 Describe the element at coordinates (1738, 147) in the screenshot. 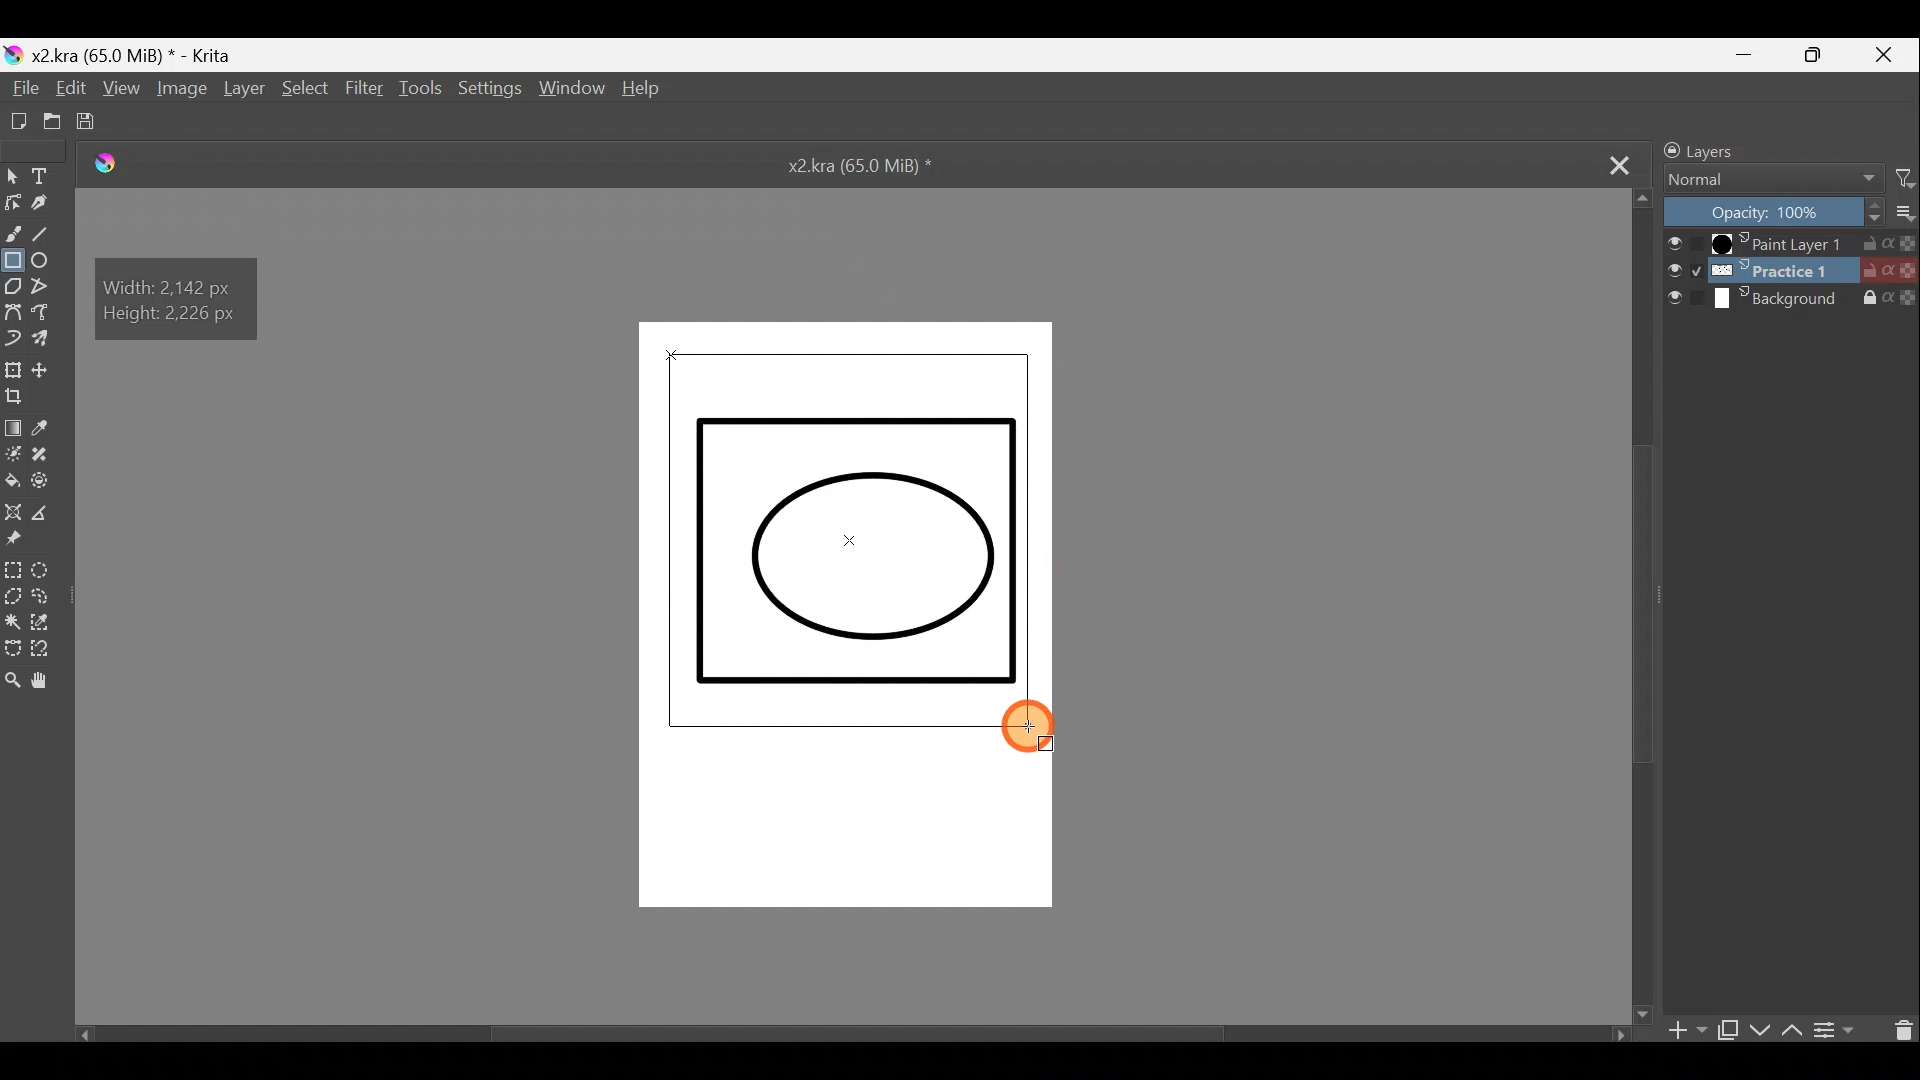

I see `Layers` at that location.